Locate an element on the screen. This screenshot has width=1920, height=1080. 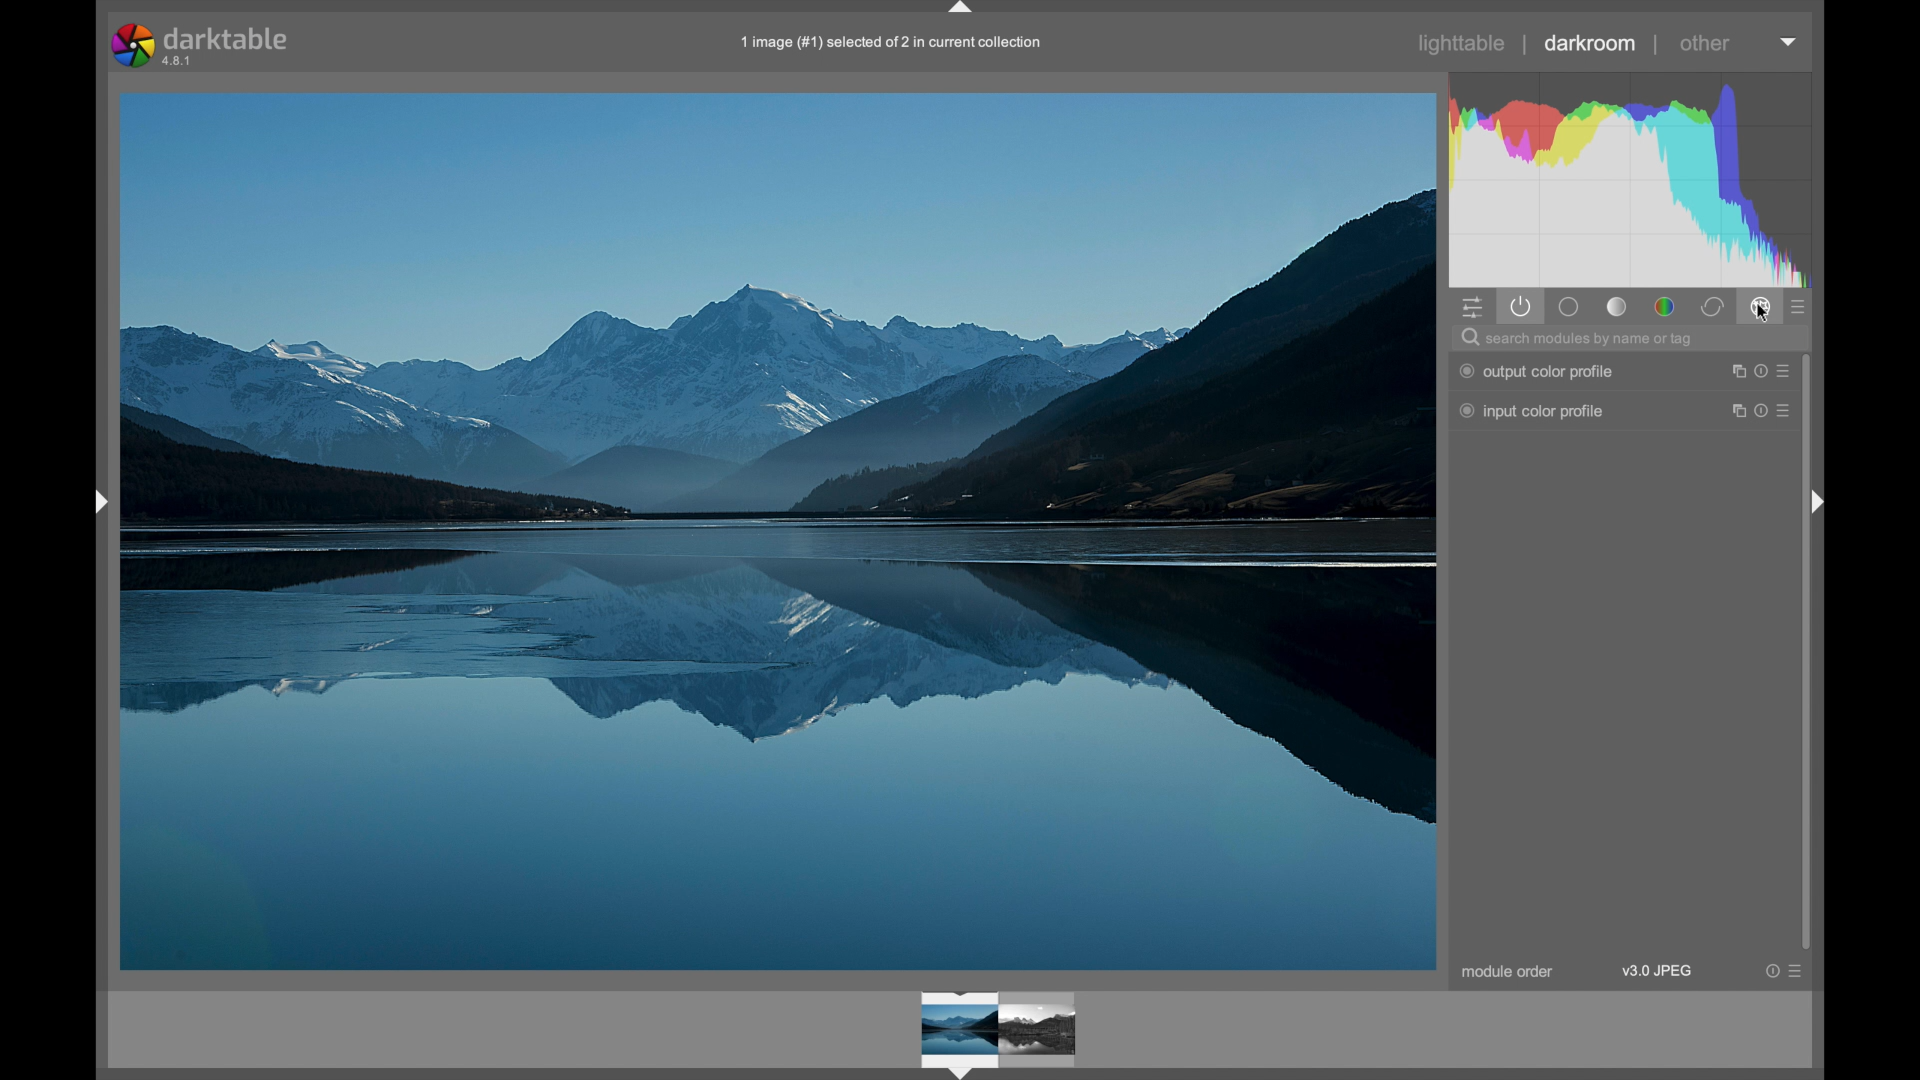
dropdown is located at coordinates (1789, 42).